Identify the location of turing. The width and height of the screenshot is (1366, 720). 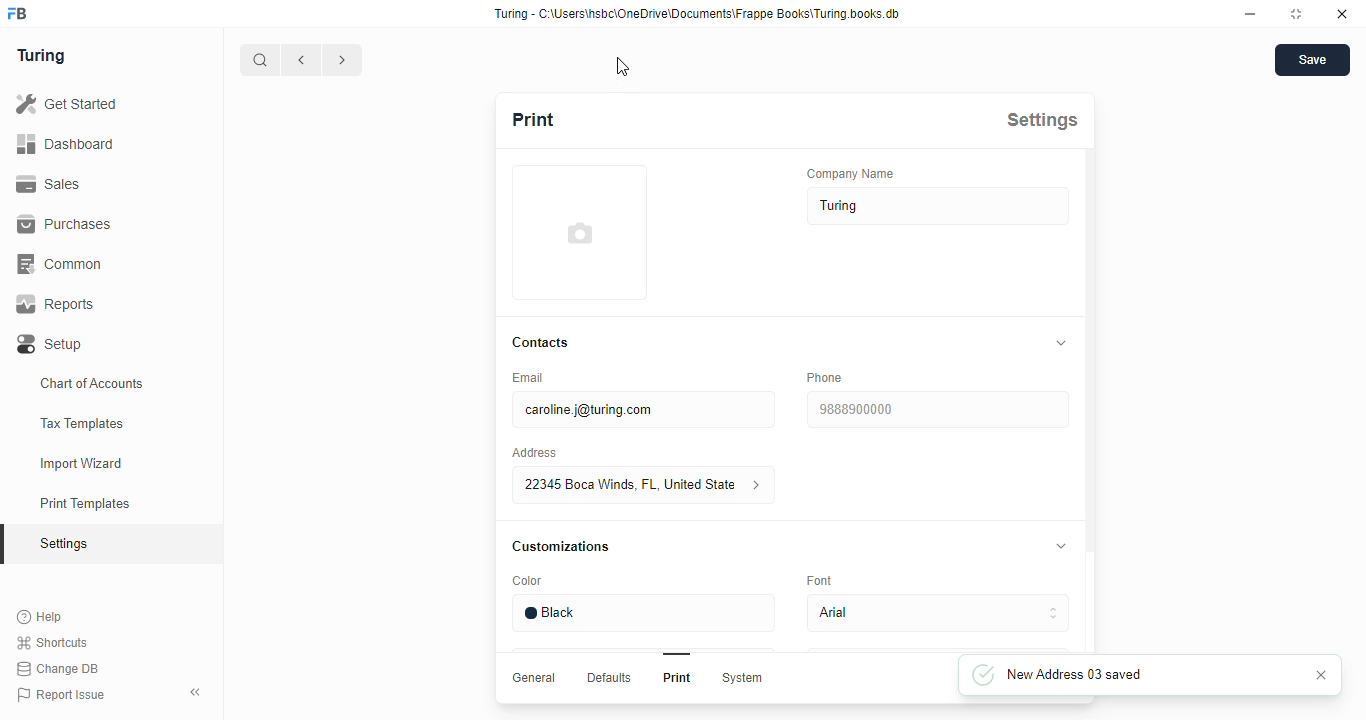
(939, 206).